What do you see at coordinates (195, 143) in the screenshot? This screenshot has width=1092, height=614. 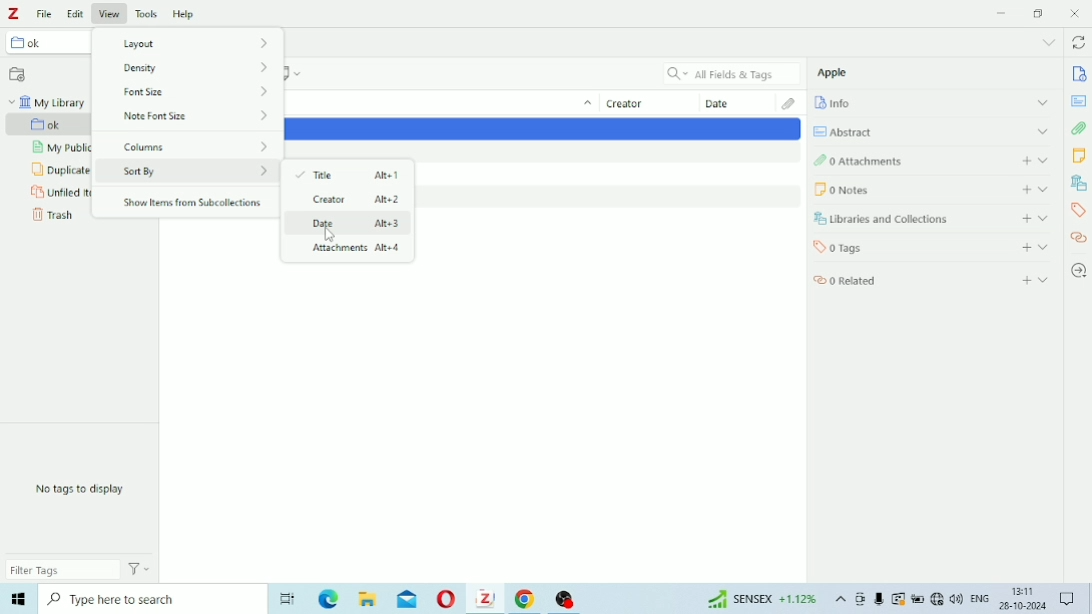 I see `Columns` at bounding box center [195, 143].